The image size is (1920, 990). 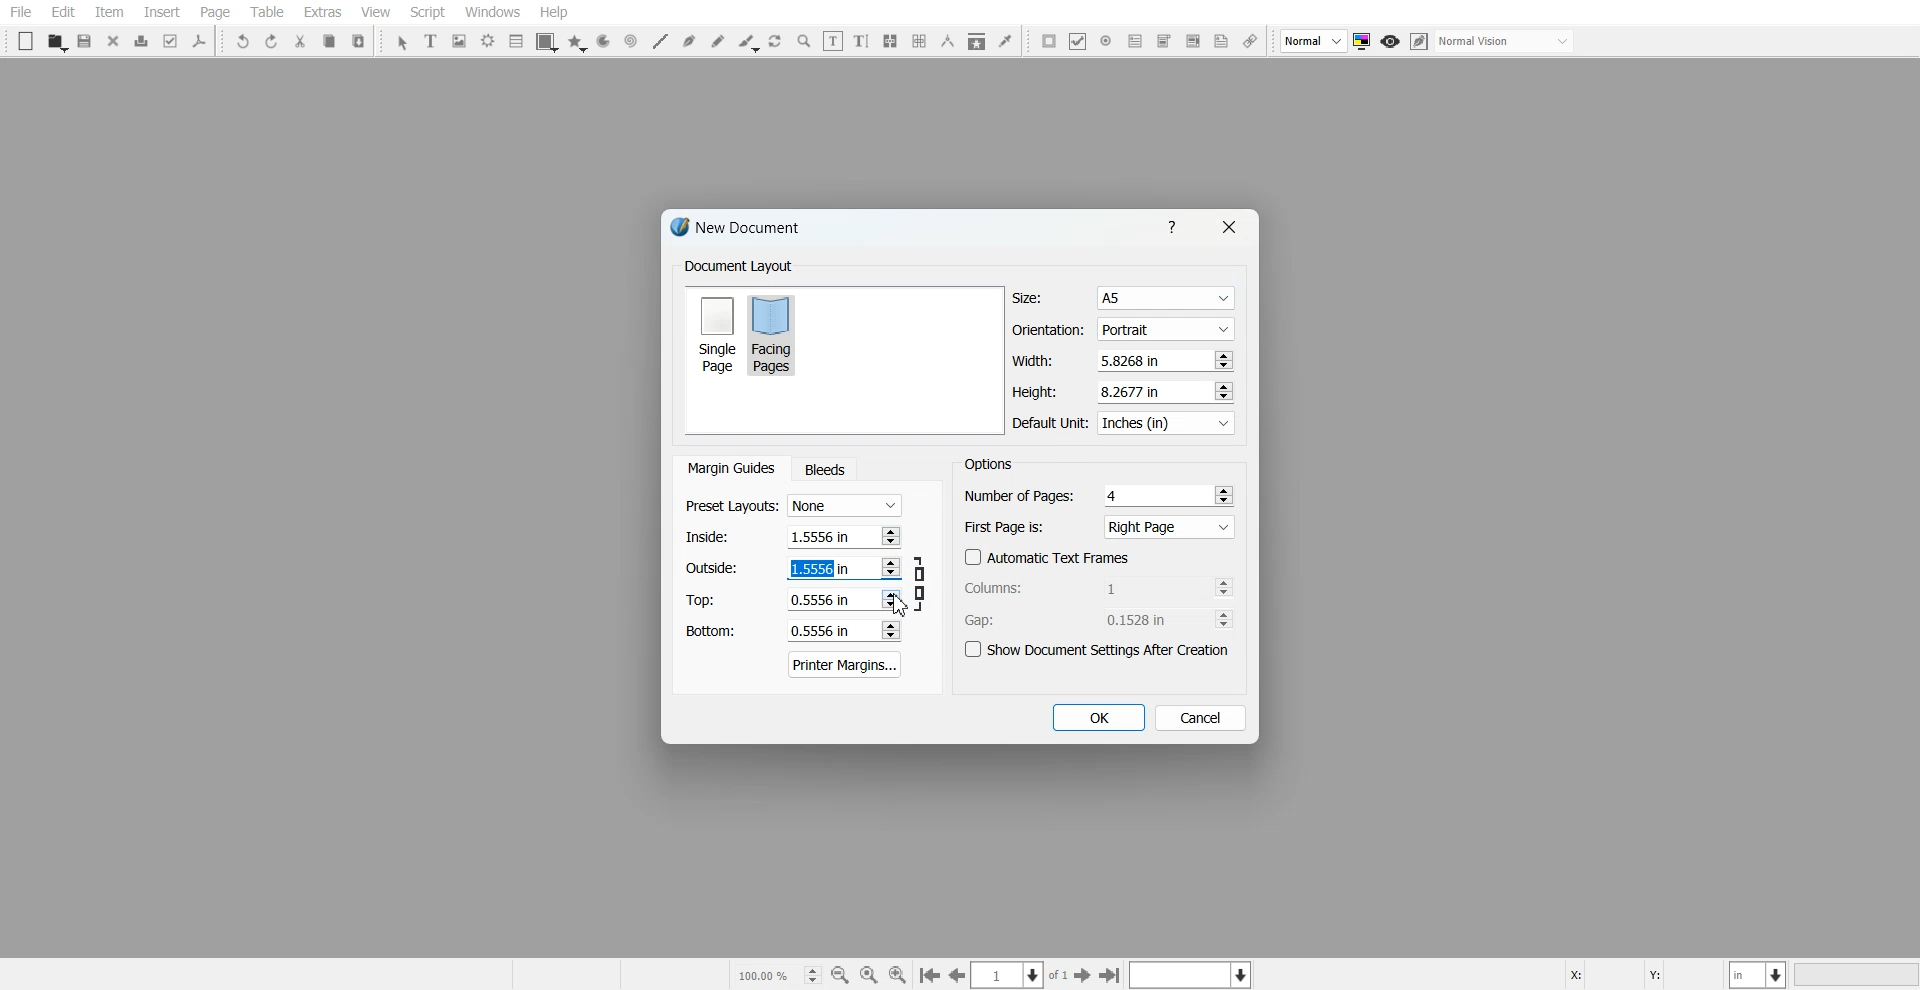 I want to click on Edit Text, so click(x=861, y=41).